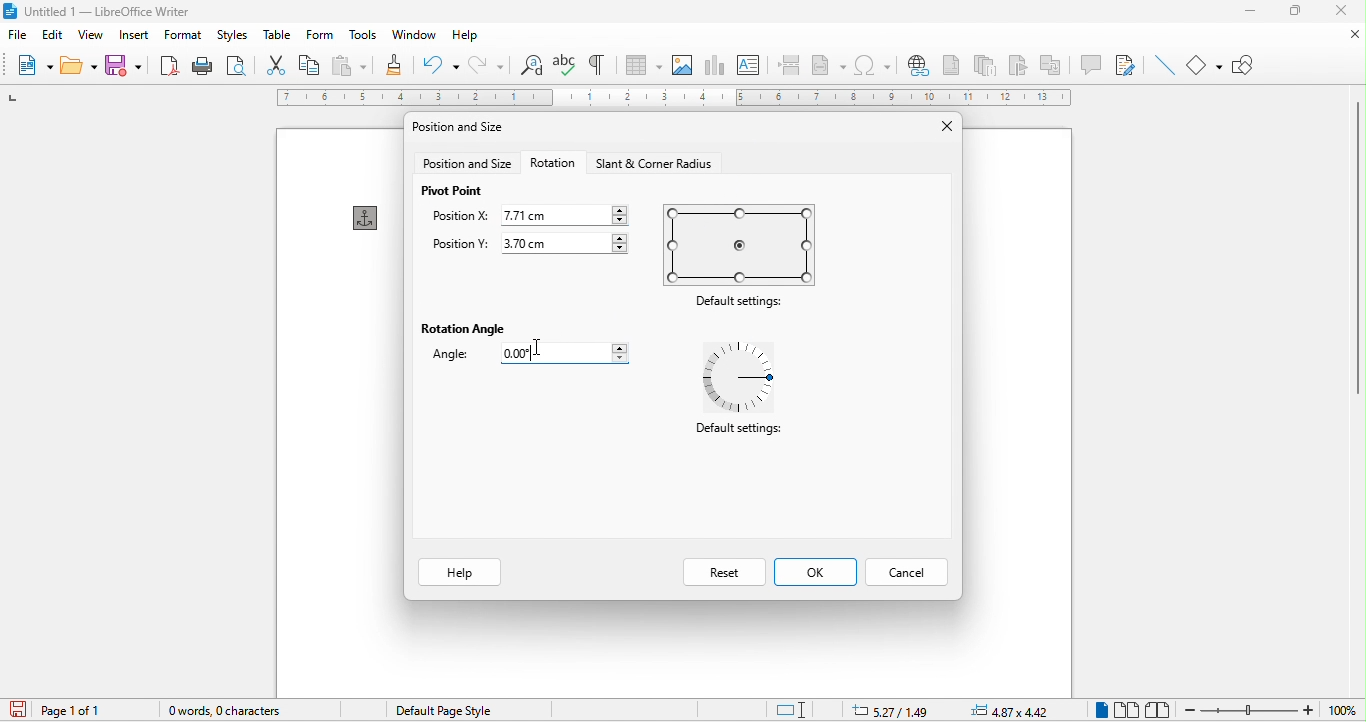  I want to click on rotation angle, so click(462, 326).